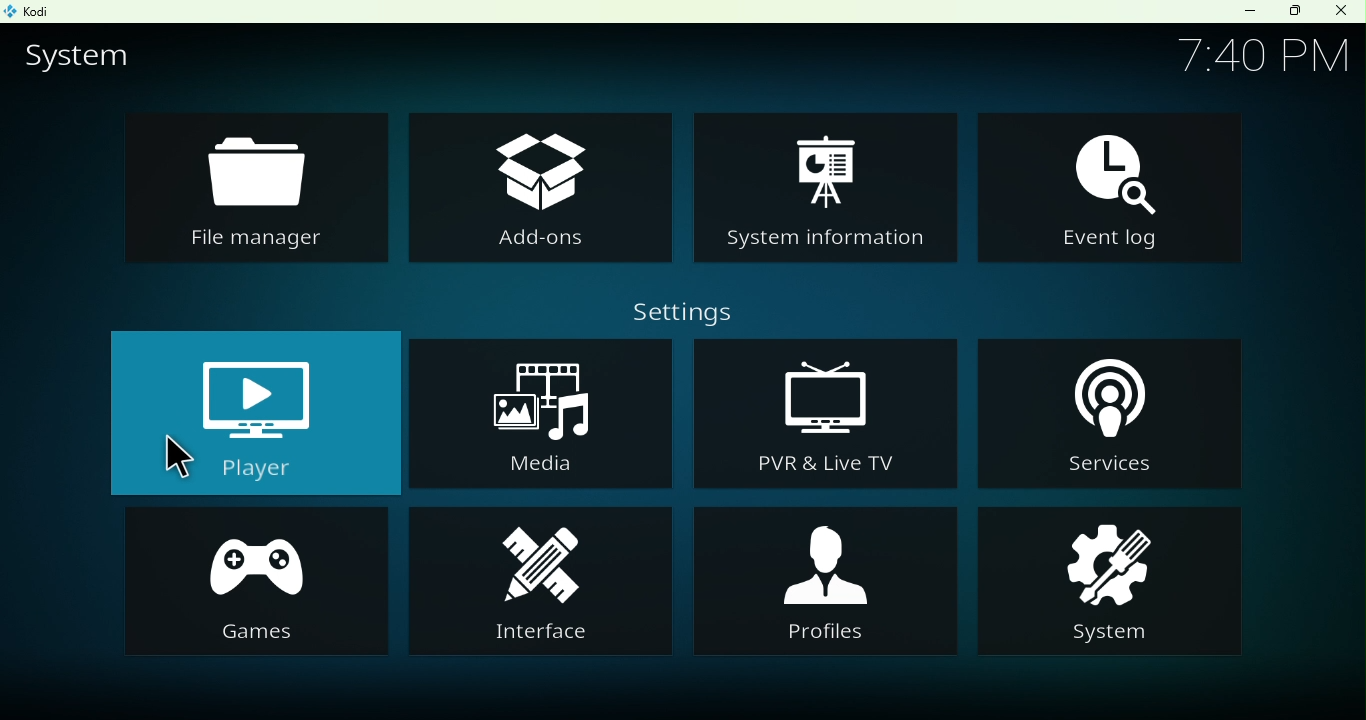 This screenshot has width=1366, height=720. I want to click on Player, so click(255, 410).